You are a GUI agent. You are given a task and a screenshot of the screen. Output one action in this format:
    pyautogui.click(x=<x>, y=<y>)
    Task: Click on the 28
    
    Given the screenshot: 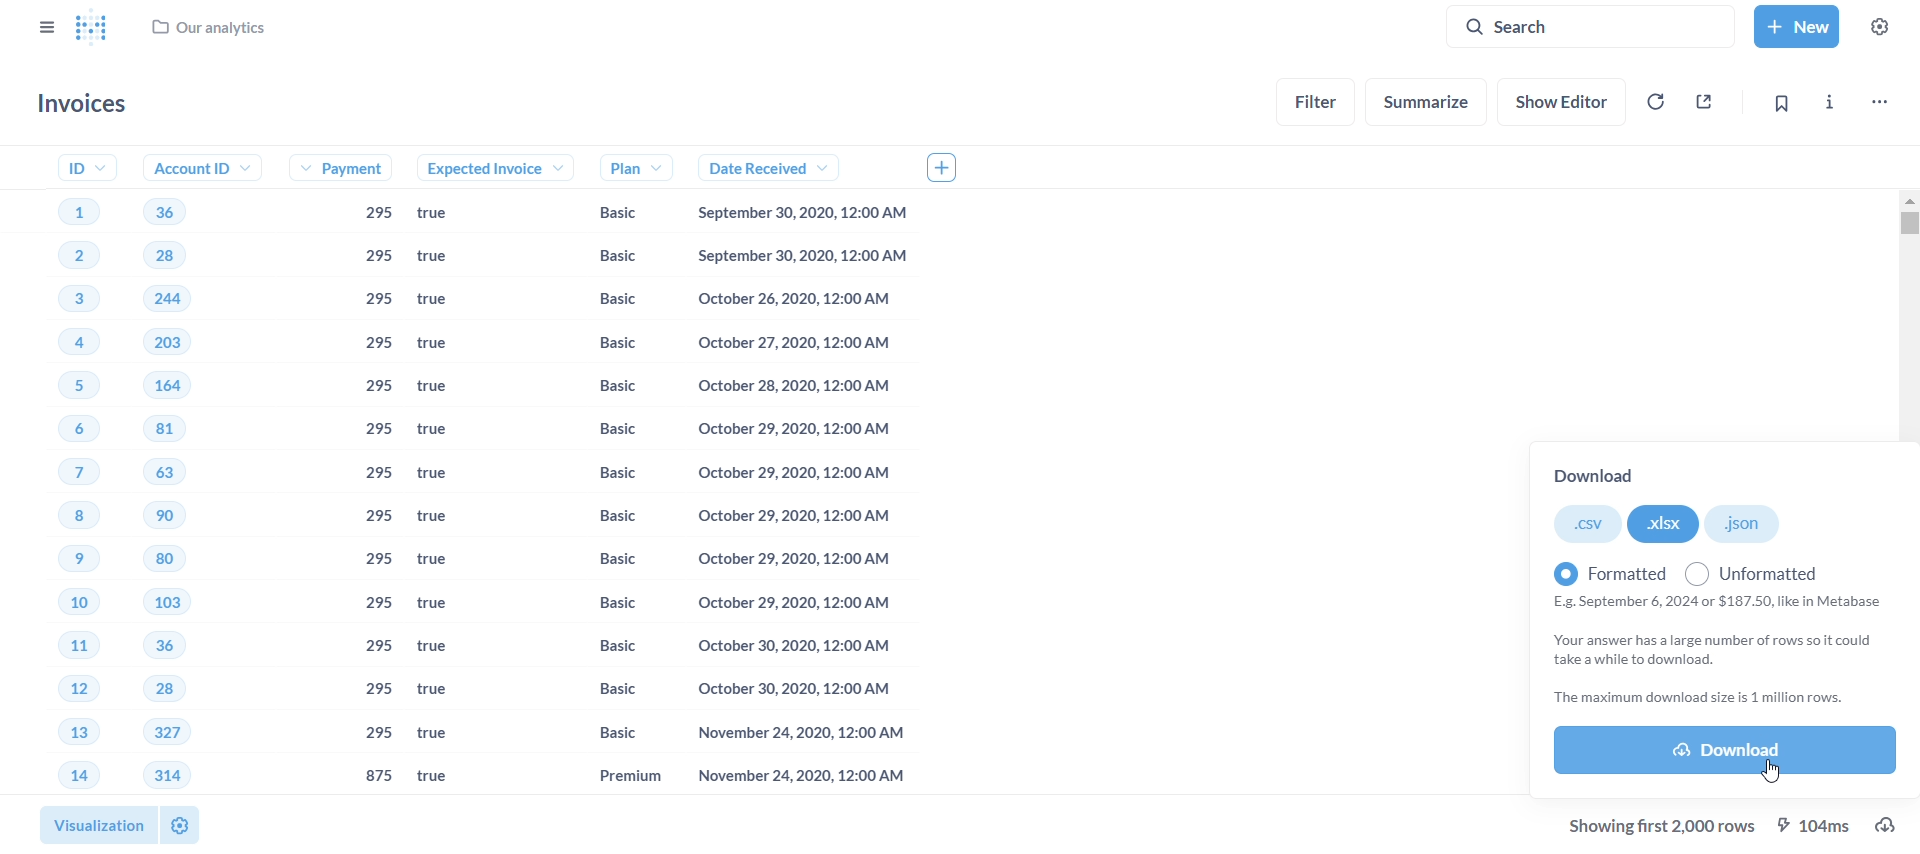 What is the action you would take?
    pyautogui.click(x=154, y=690)
    